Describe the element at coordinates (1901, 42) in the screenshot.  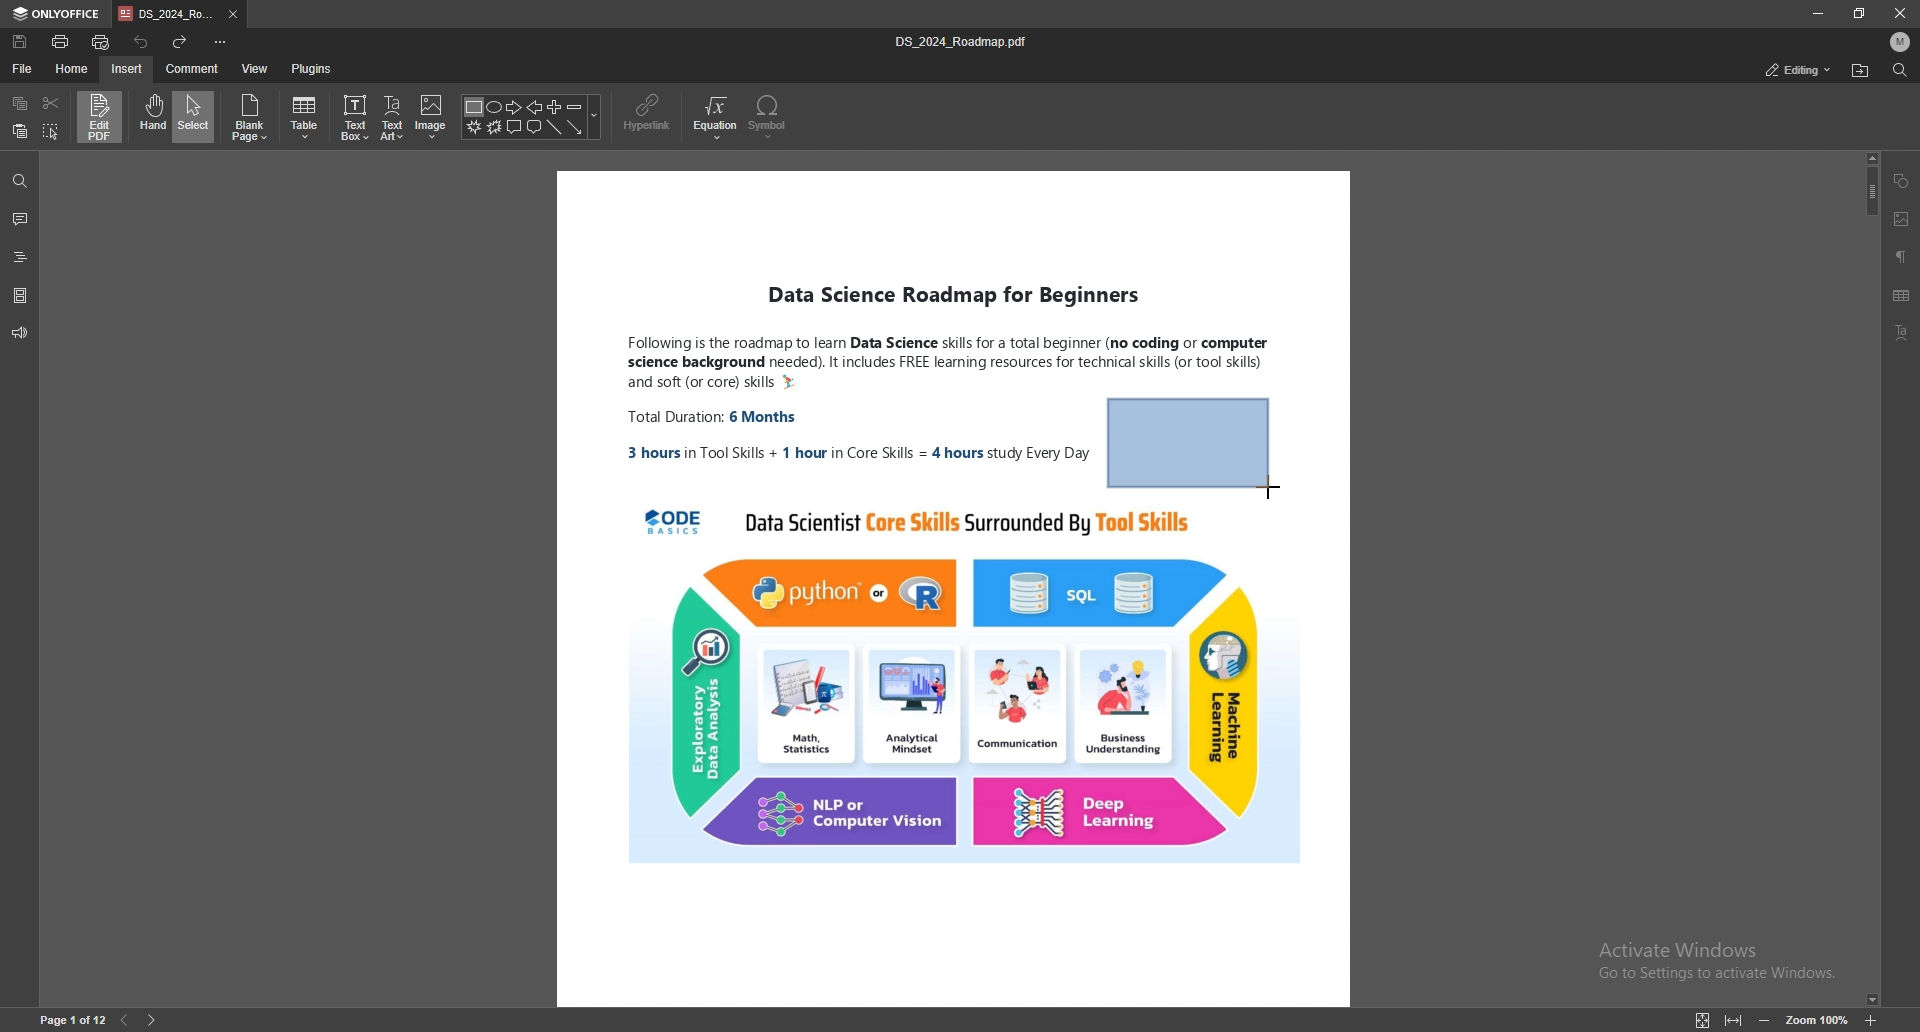
I see `profile` at that location.